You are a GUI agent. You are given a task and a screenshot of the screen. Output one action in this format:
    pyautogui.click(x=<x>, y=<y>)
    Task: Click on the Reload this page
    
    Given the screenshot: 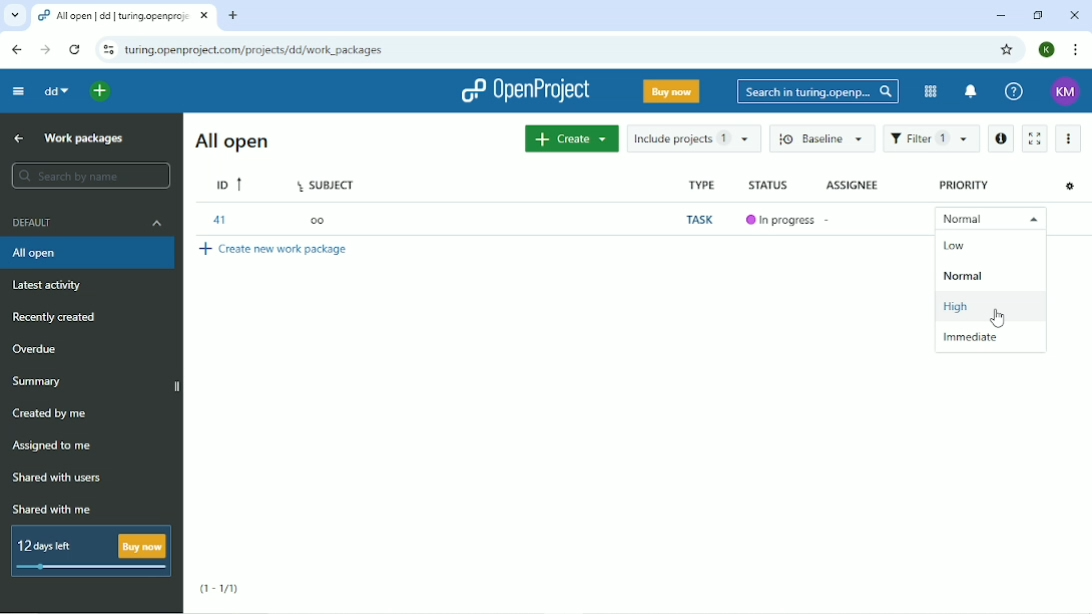 What is the action you would take?
    pyautogui.click(x=77, y=50)
    